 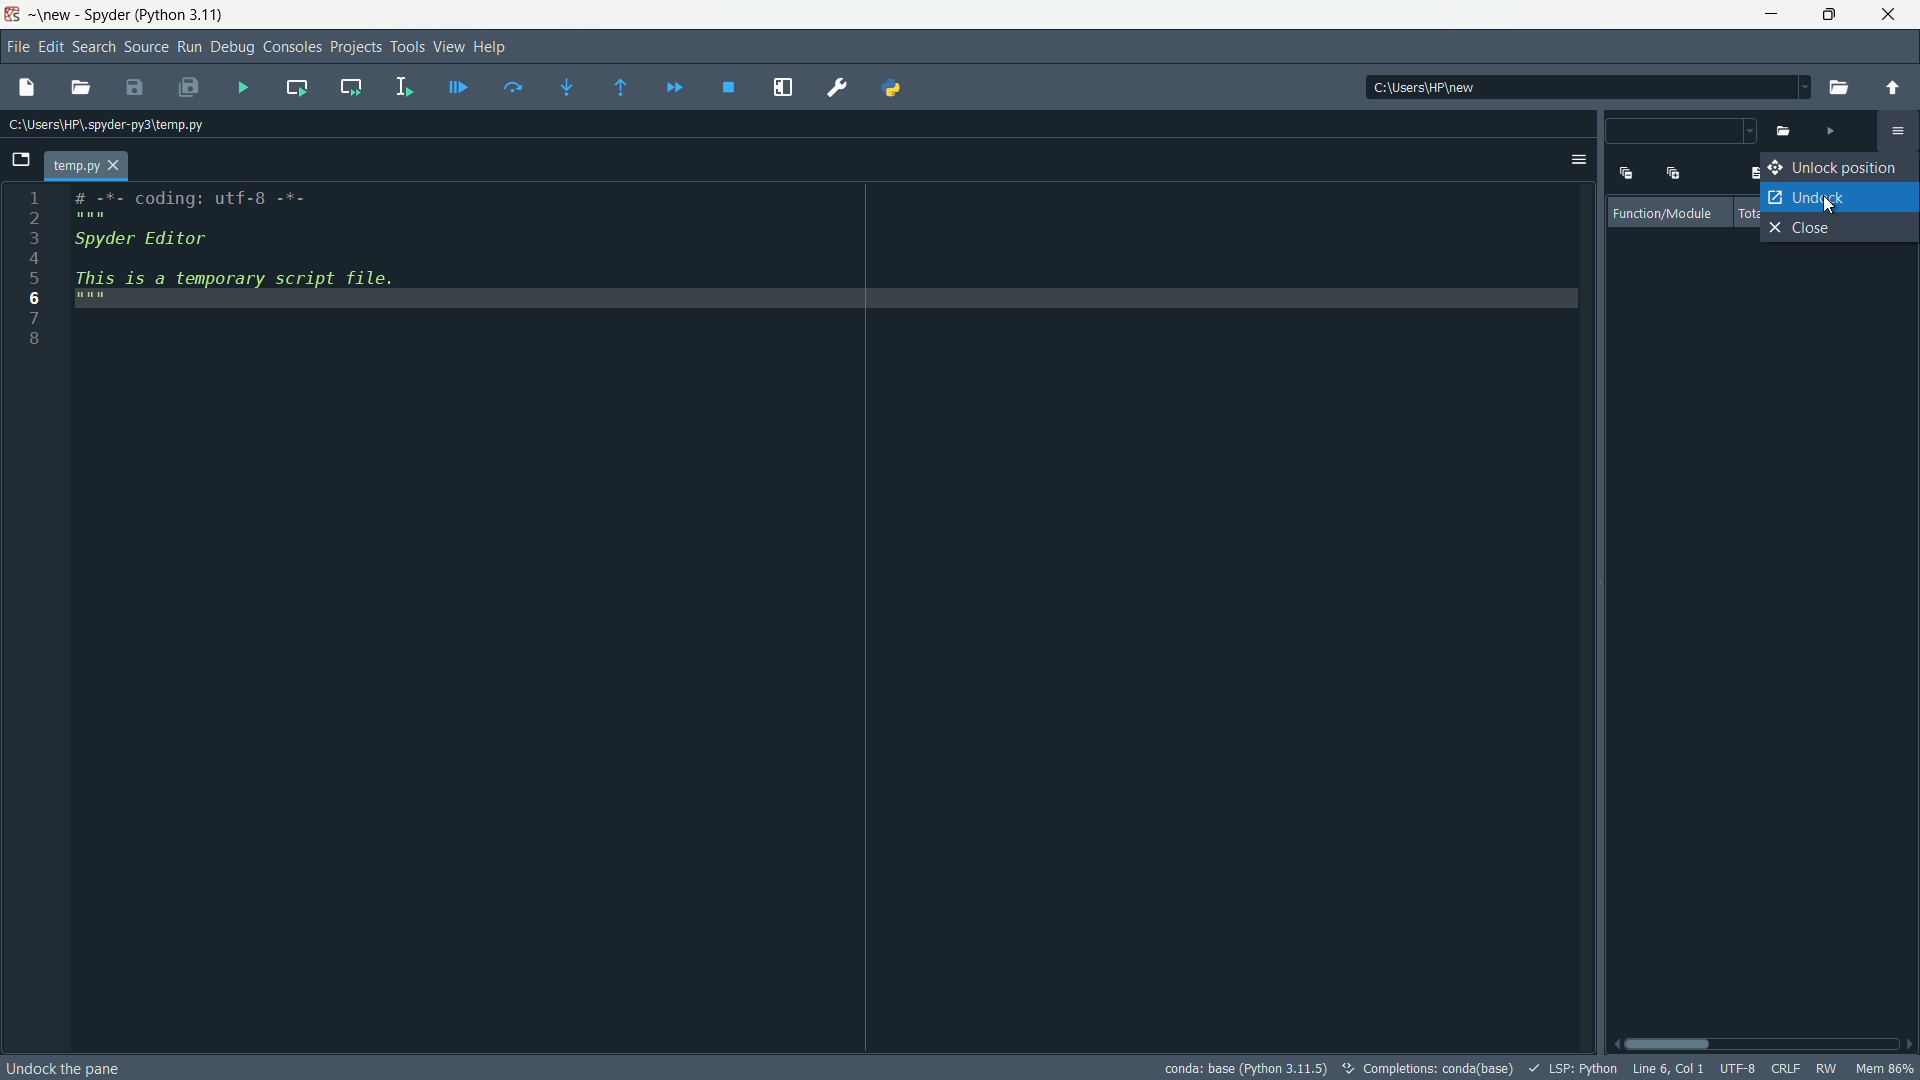 I want to click on collapse one level up, so click(x=1624, y=171).